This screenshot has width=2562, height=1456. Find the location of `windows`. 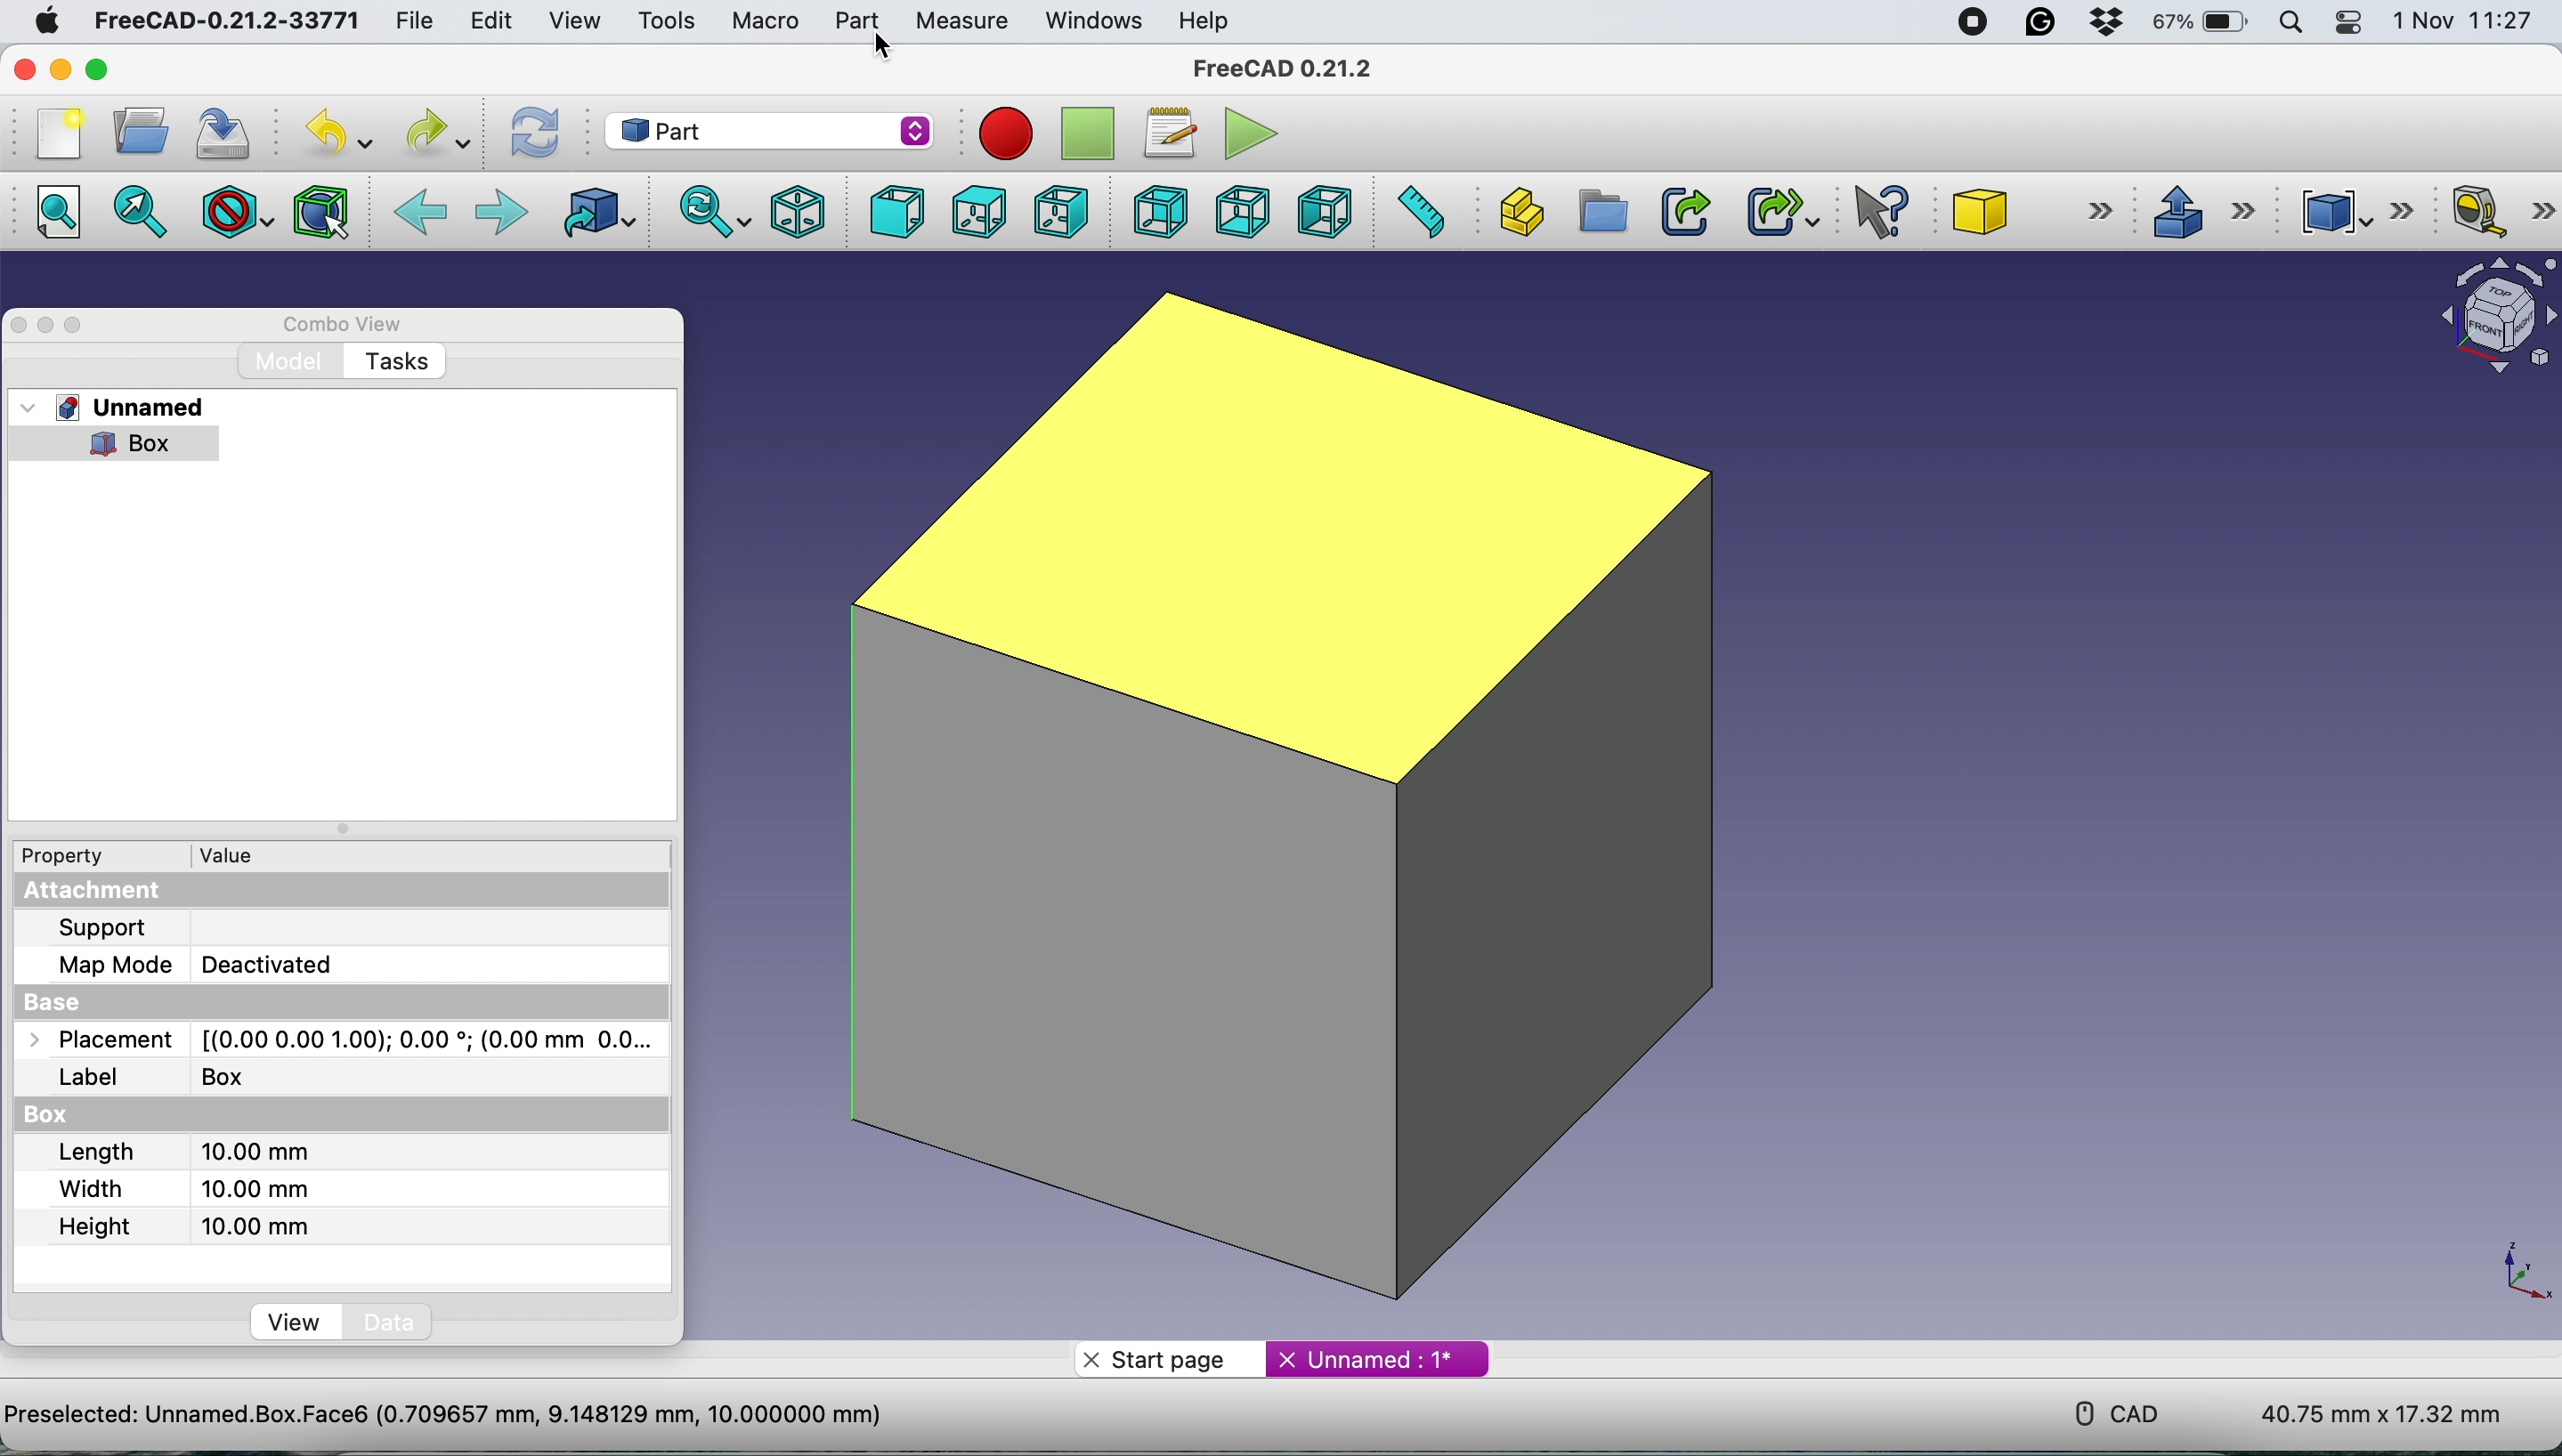

windows is located at coordinates (1096, 21).